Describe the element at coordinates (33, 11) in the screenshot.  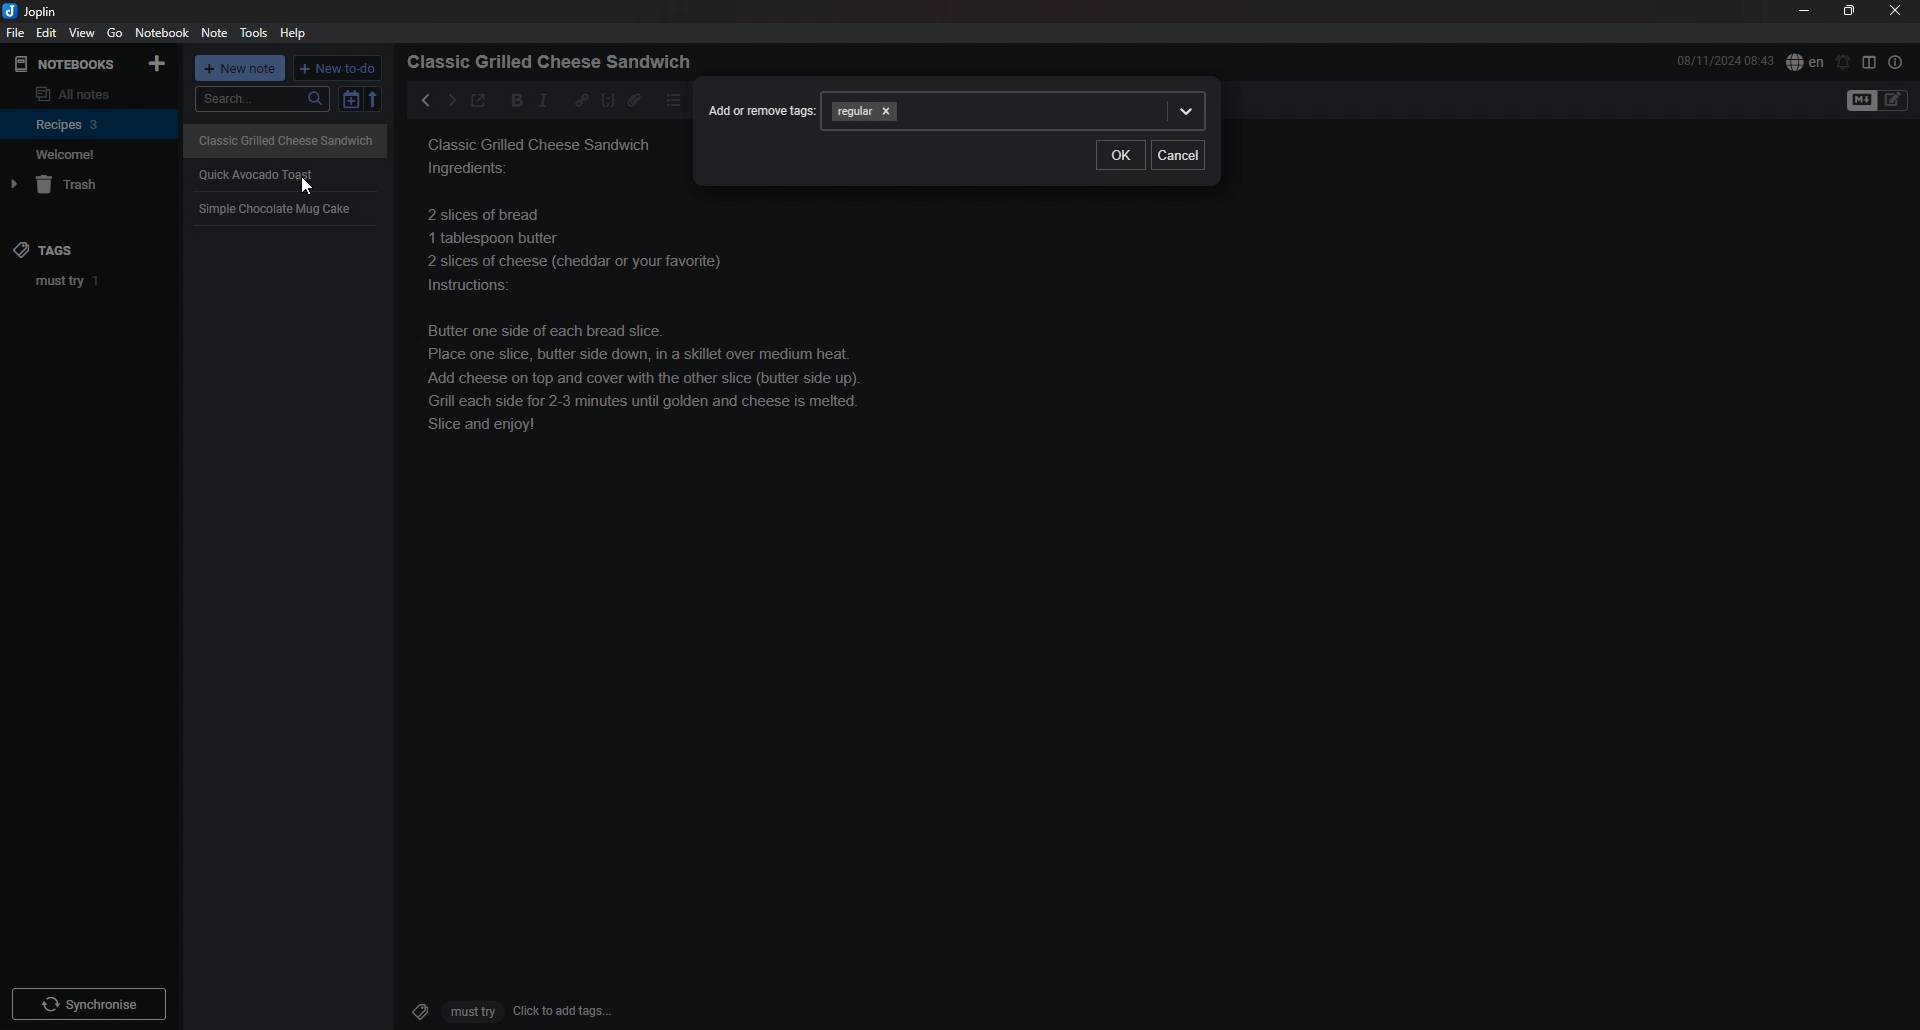
I see `joplin` at that location.